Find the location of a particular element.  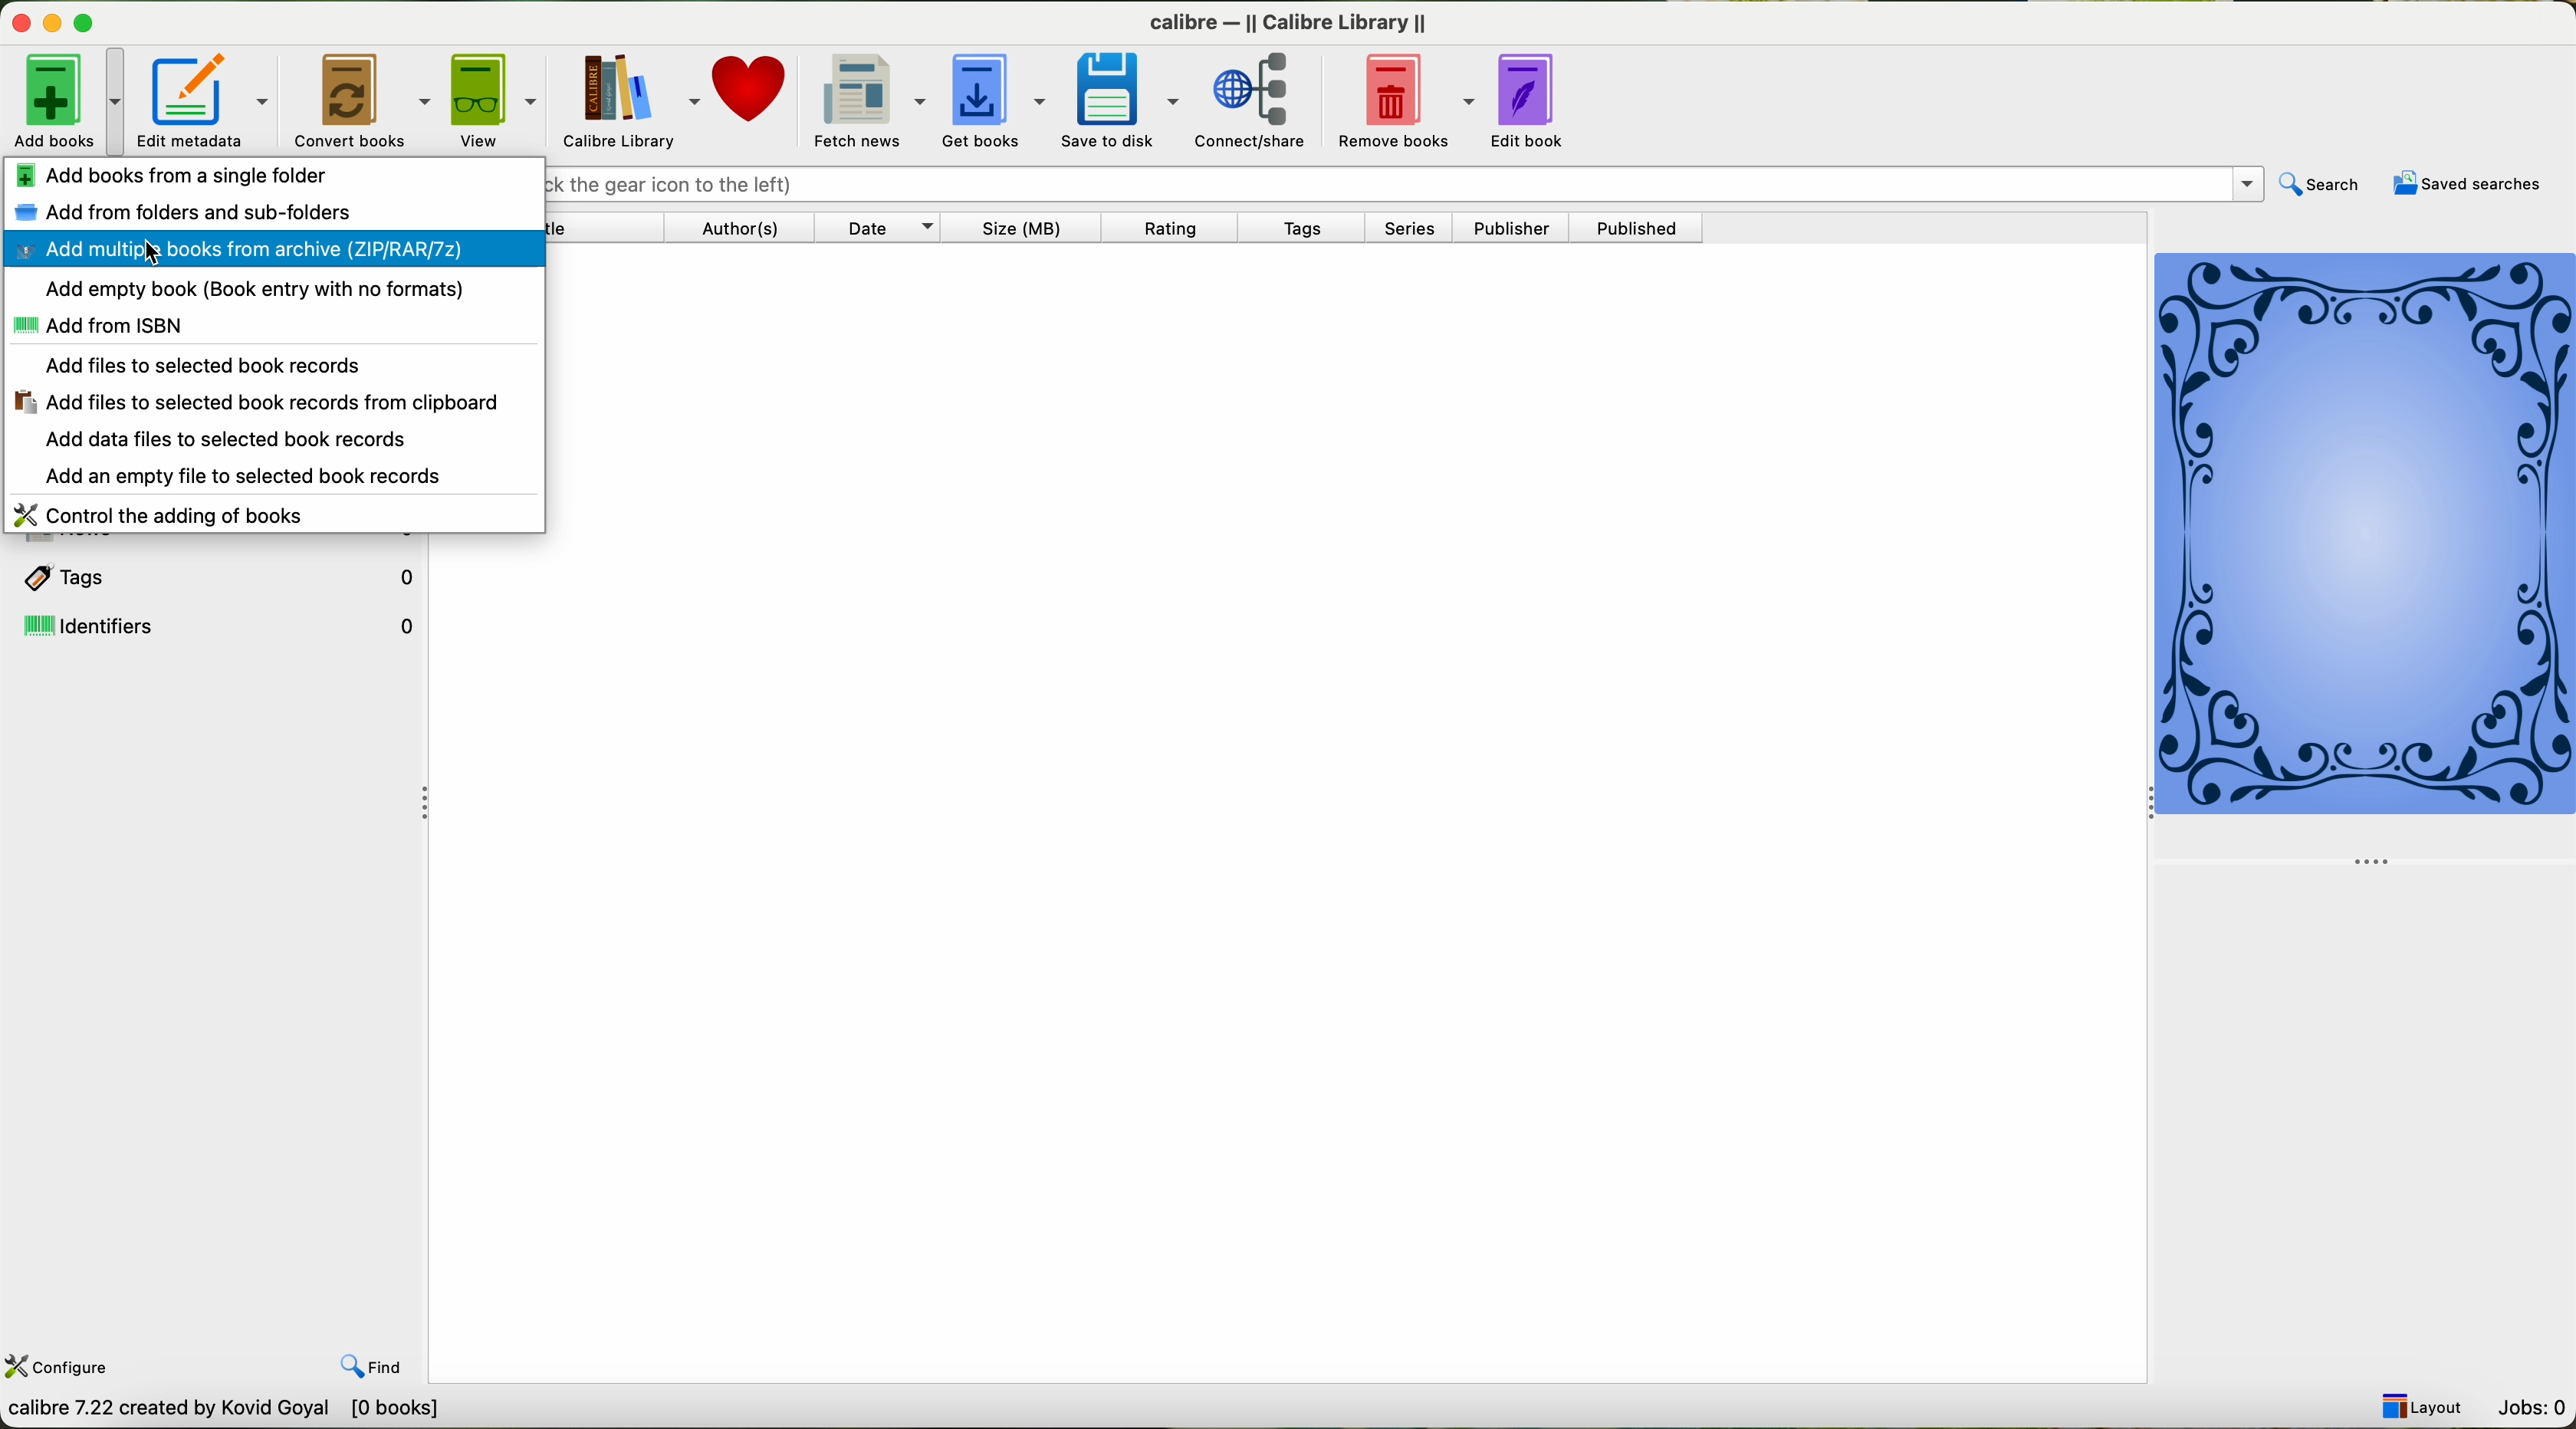

publisher is located at coordinates (1518, 228).